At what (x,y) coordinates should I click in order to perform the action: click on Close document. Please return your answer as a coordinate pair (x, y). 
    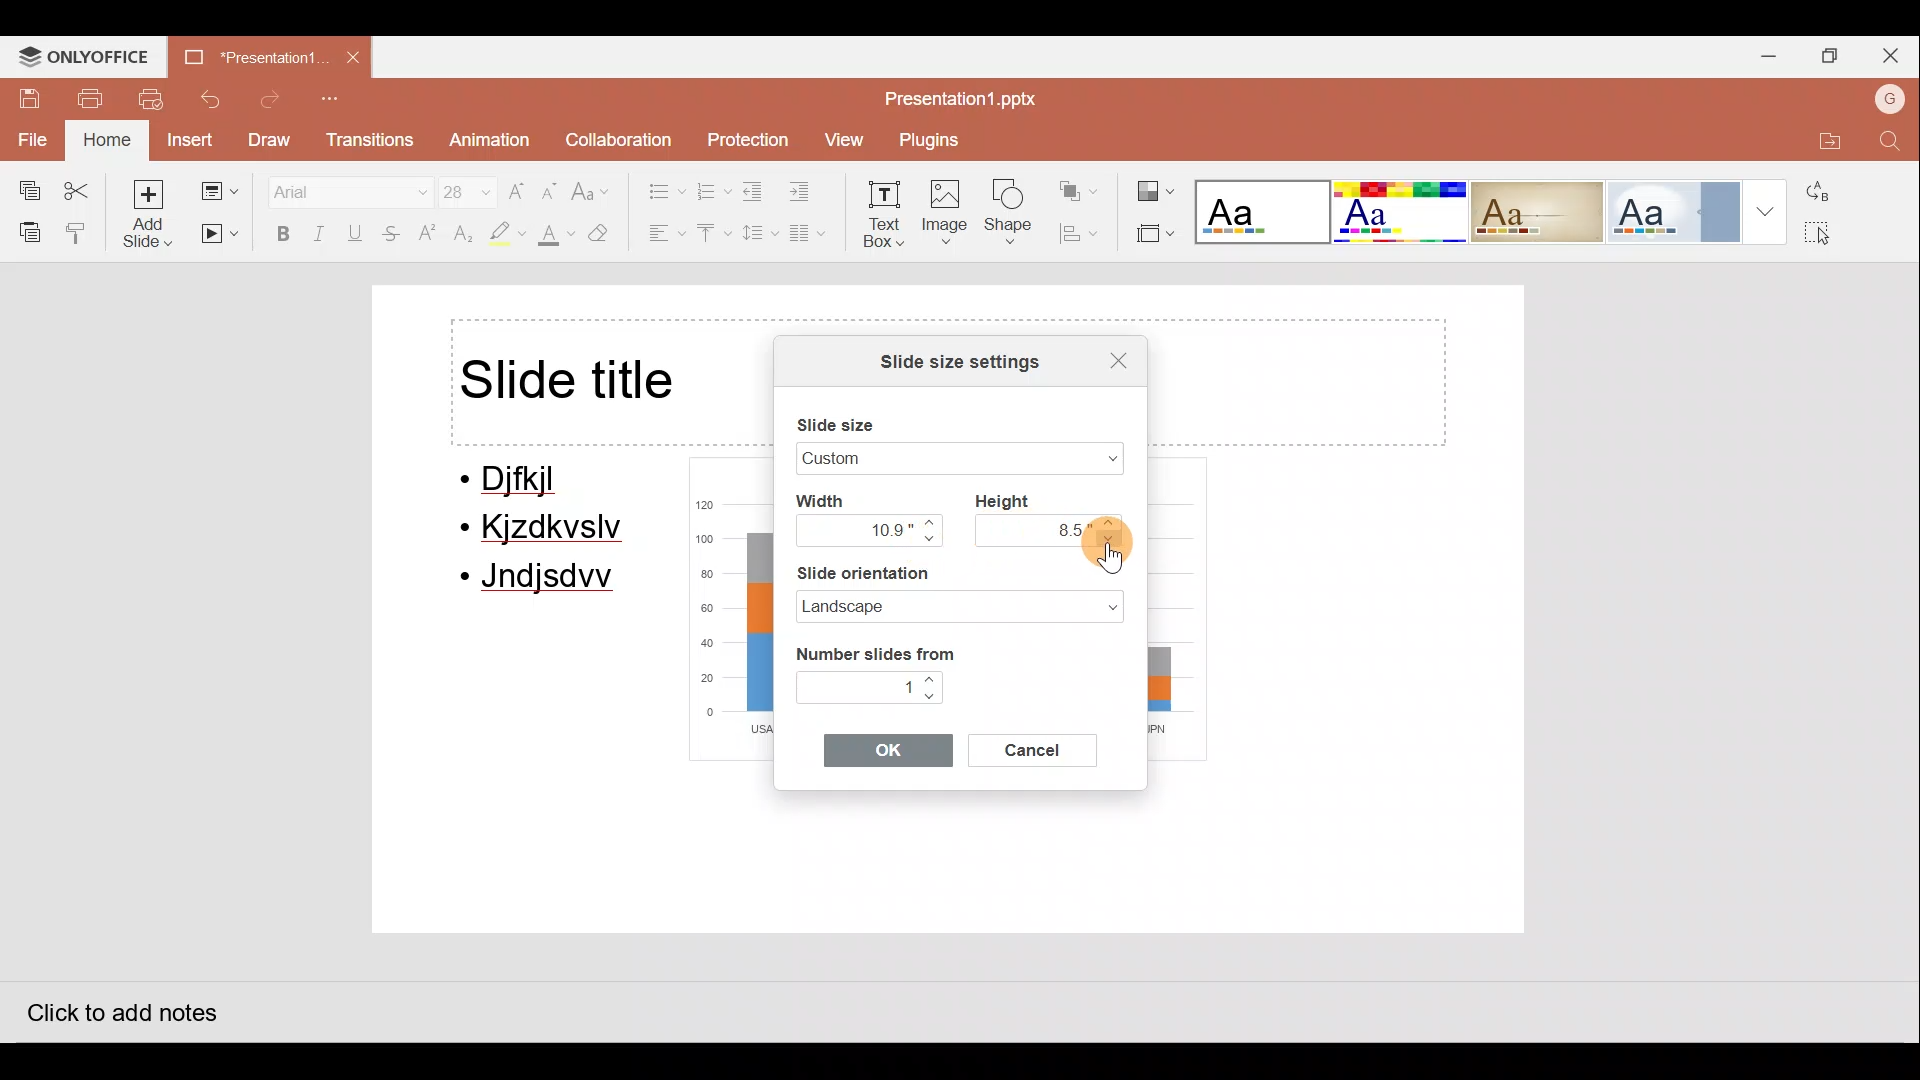
    Looking at the image, I should click on (355, 59).